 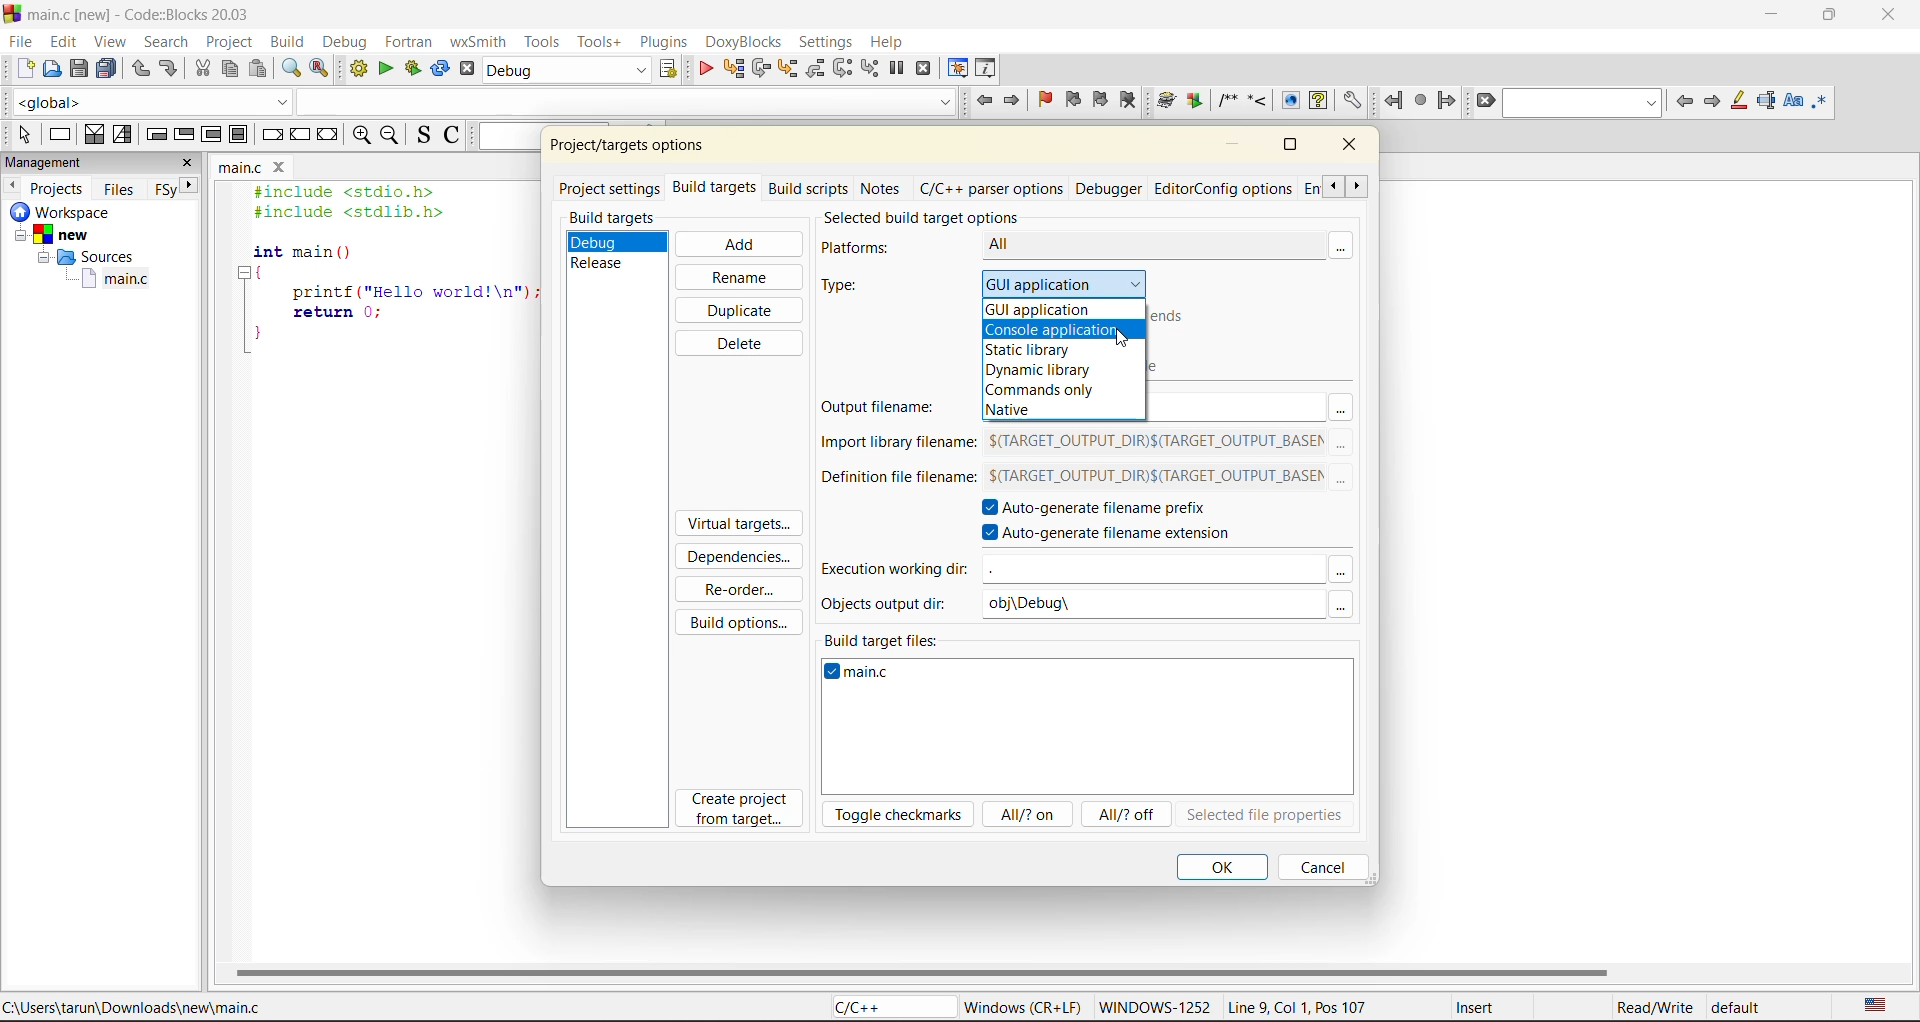 I want to click on debug, so click(x=351, y=44).